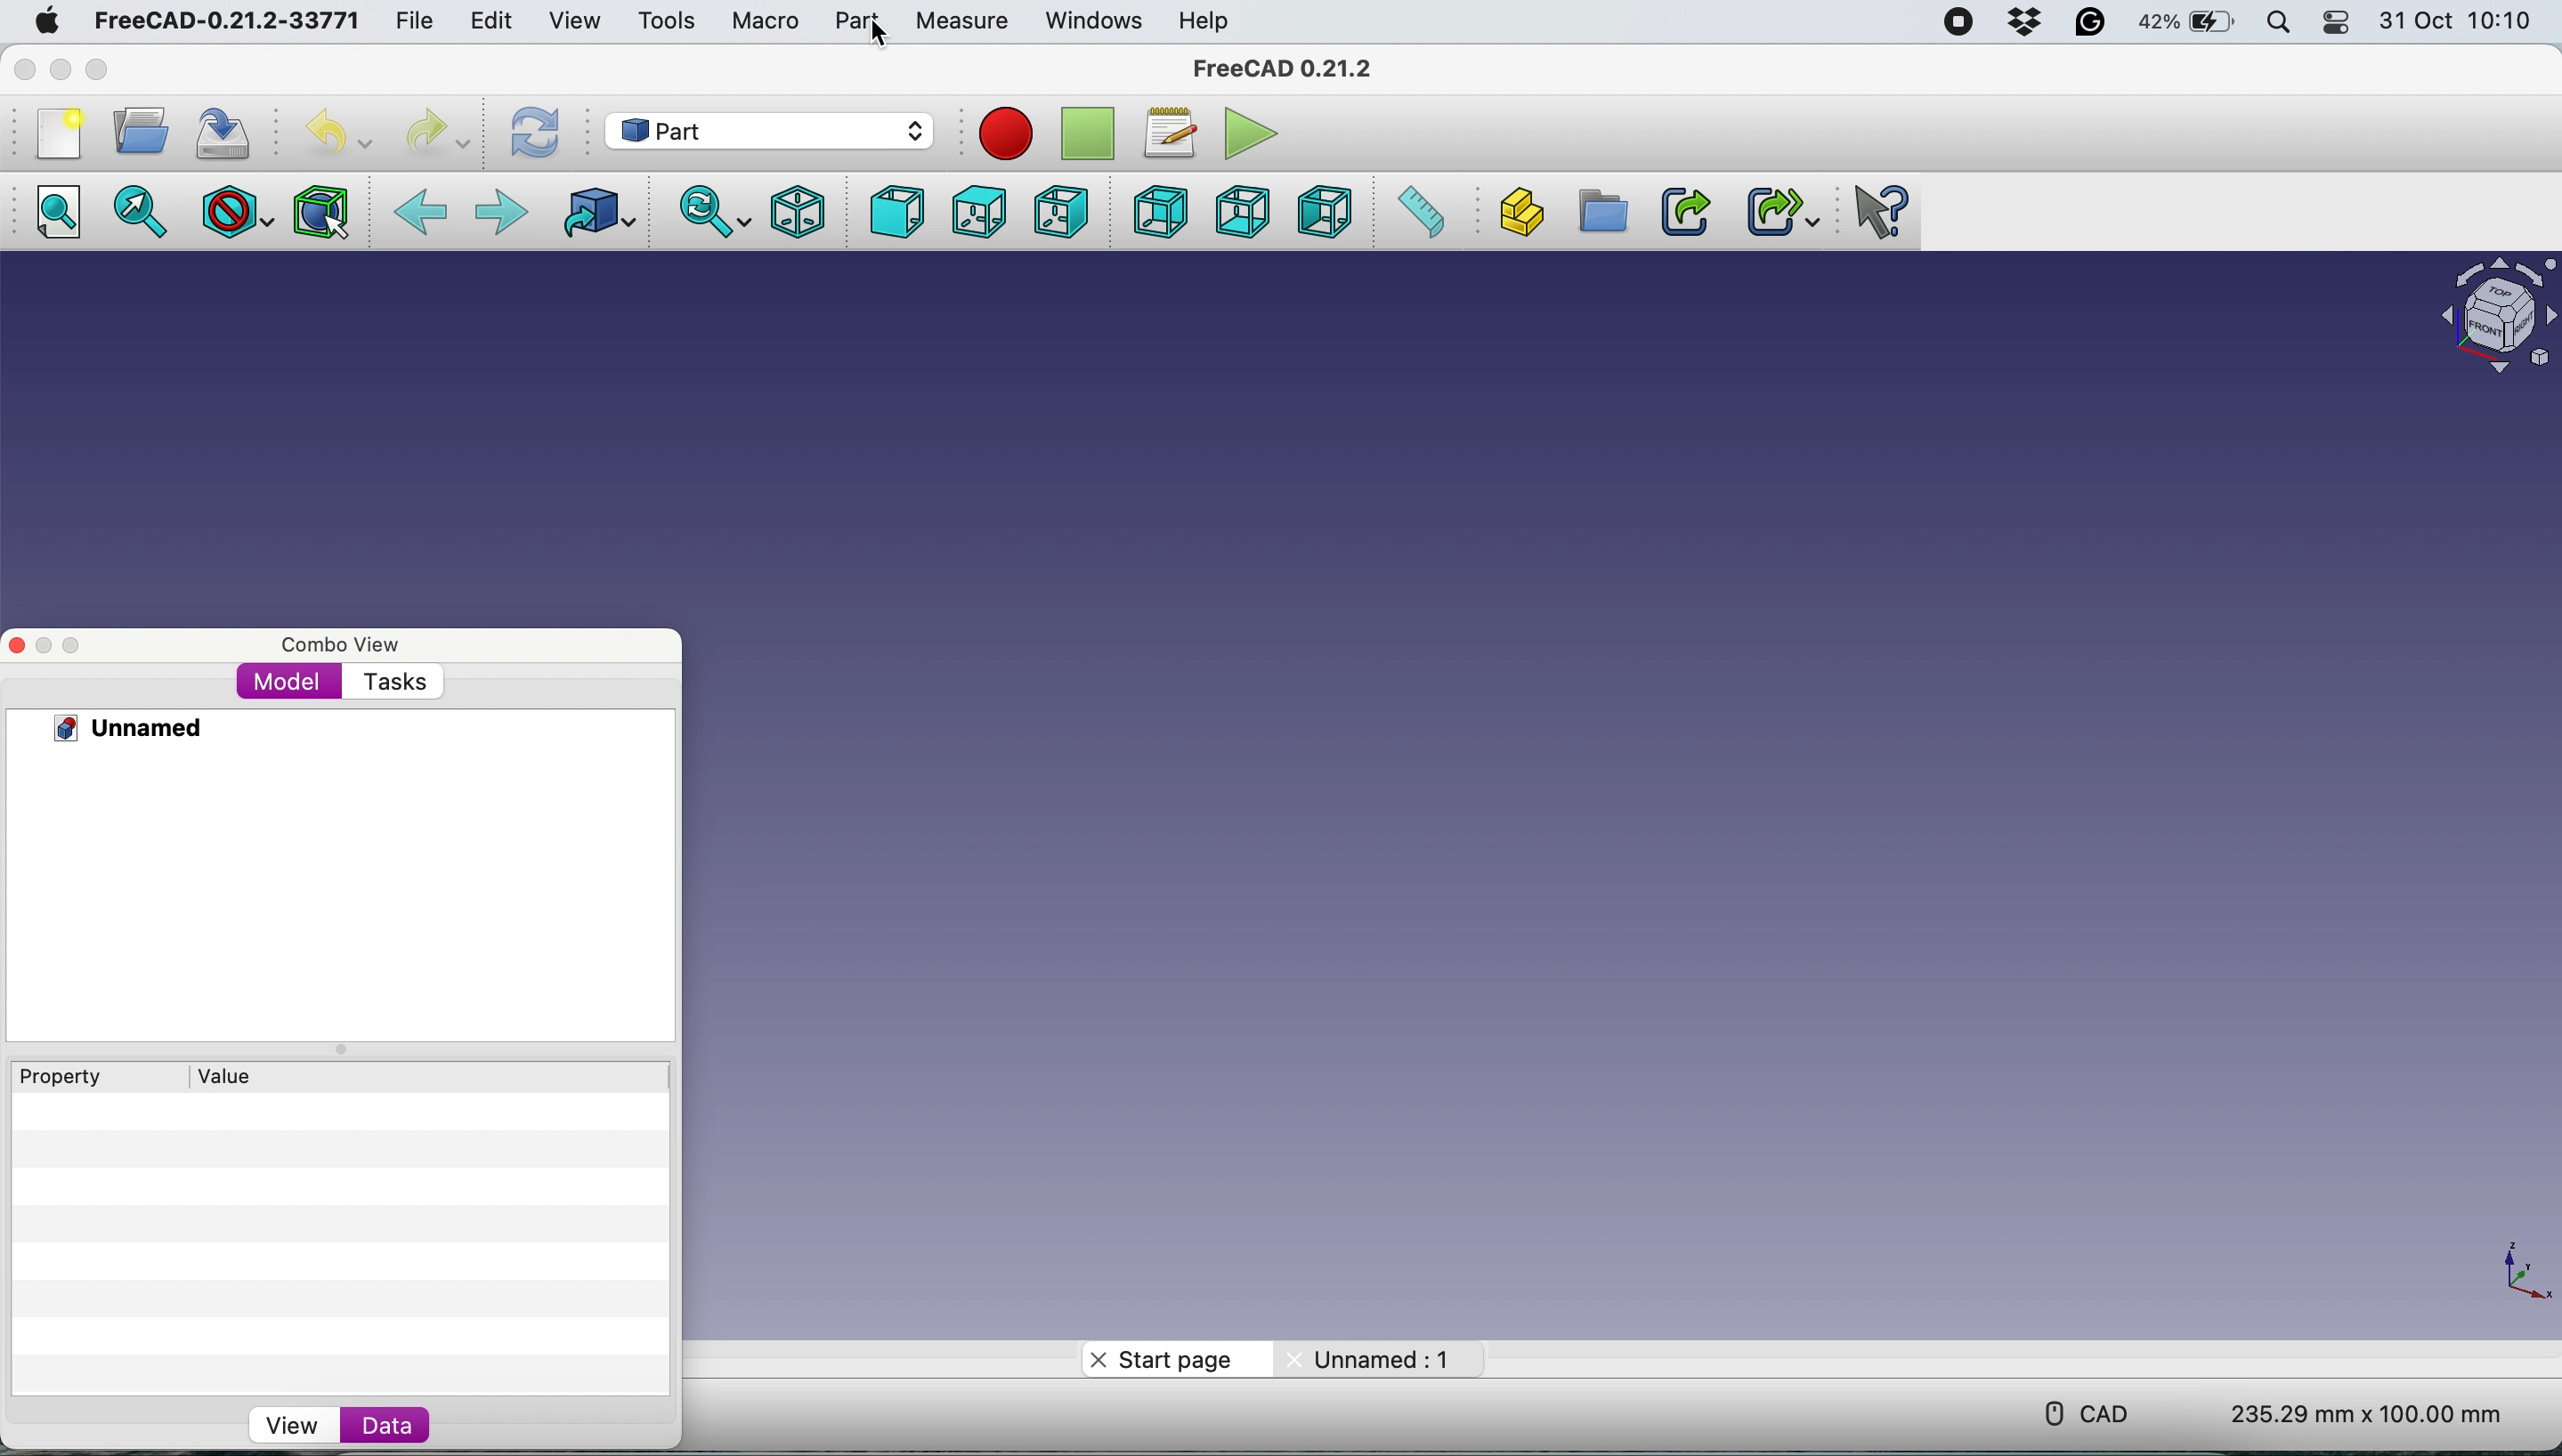 Image resolution: width=2562 pixels, height=1456 pixels. What do you see at coordinates (1160, 210) in the screenshot?
I see `Rear` at bounding box center [1160, 210].